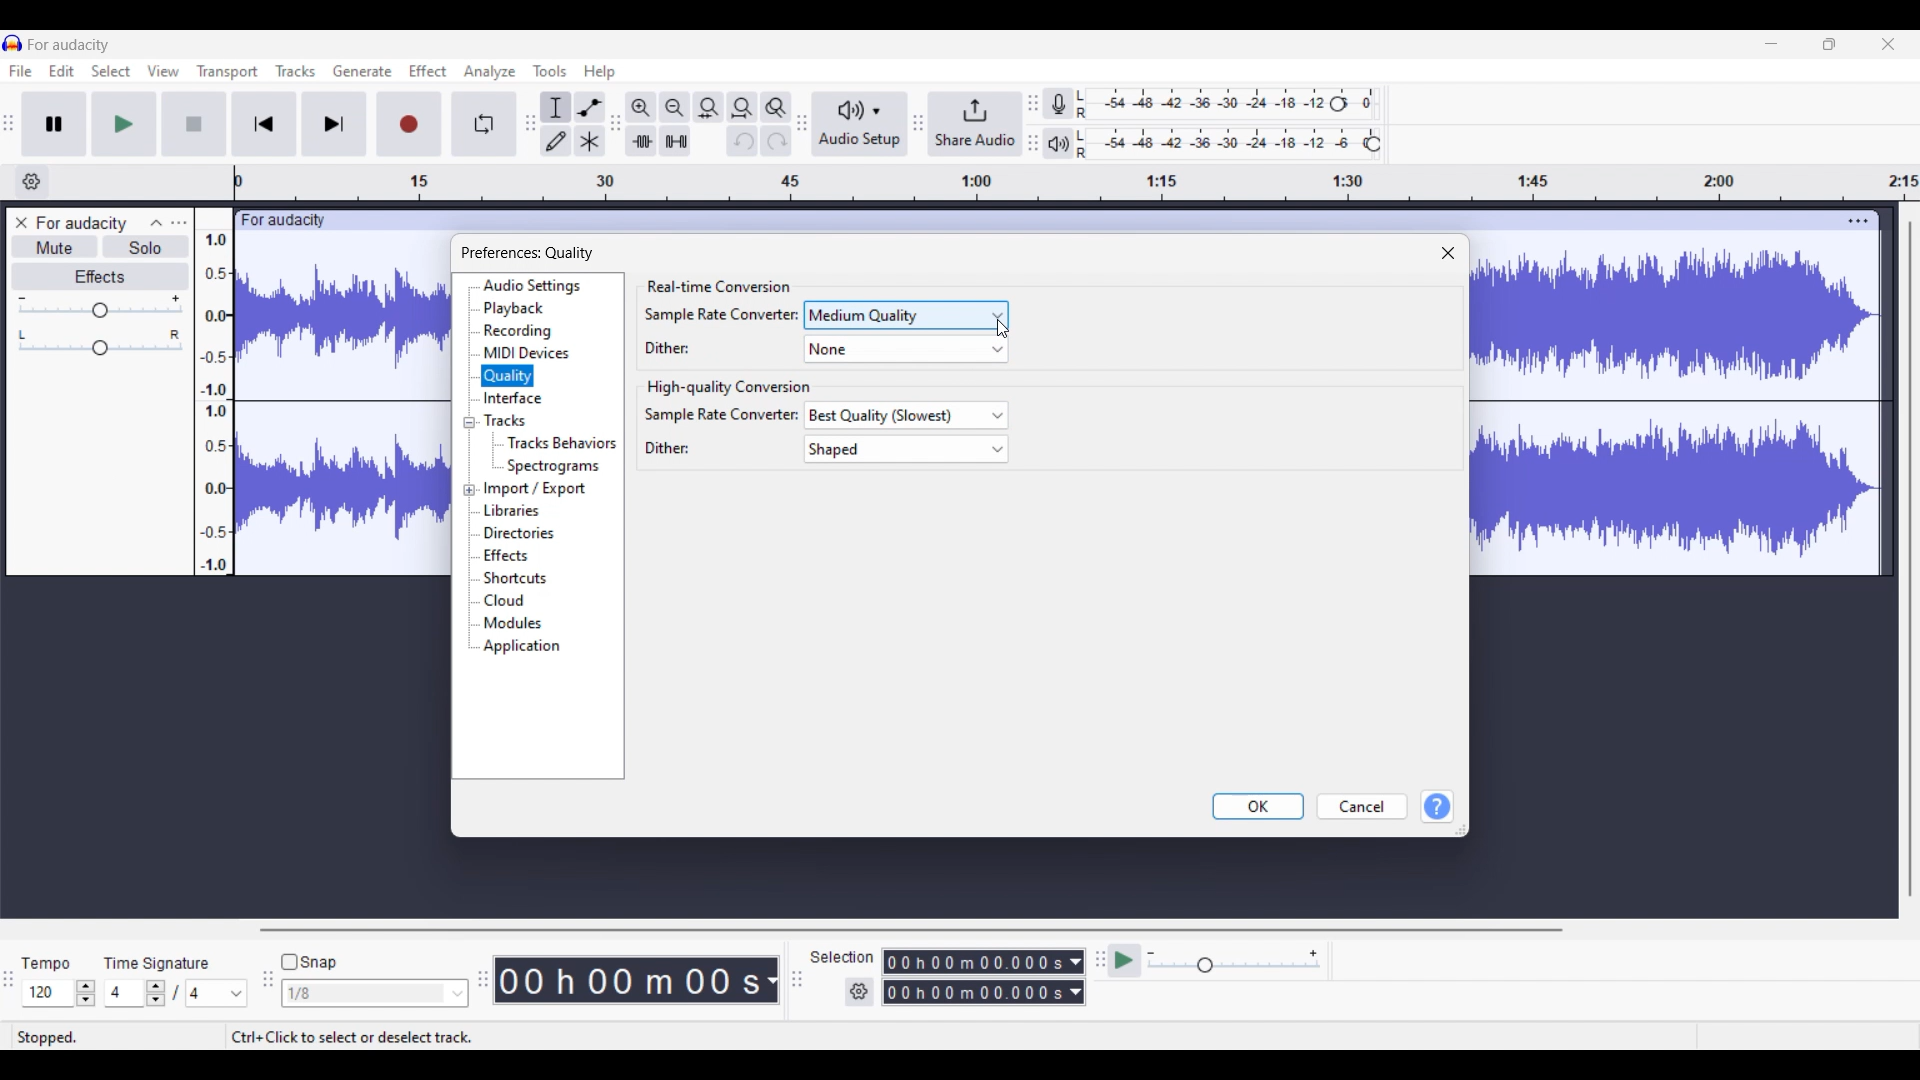 The width and height of the screenshot is (1920, 1080). What do you see at coordinates (156, 993) in the screenshot?
I see `Increase/Decrease time signature` at bounding box center [156, 993].